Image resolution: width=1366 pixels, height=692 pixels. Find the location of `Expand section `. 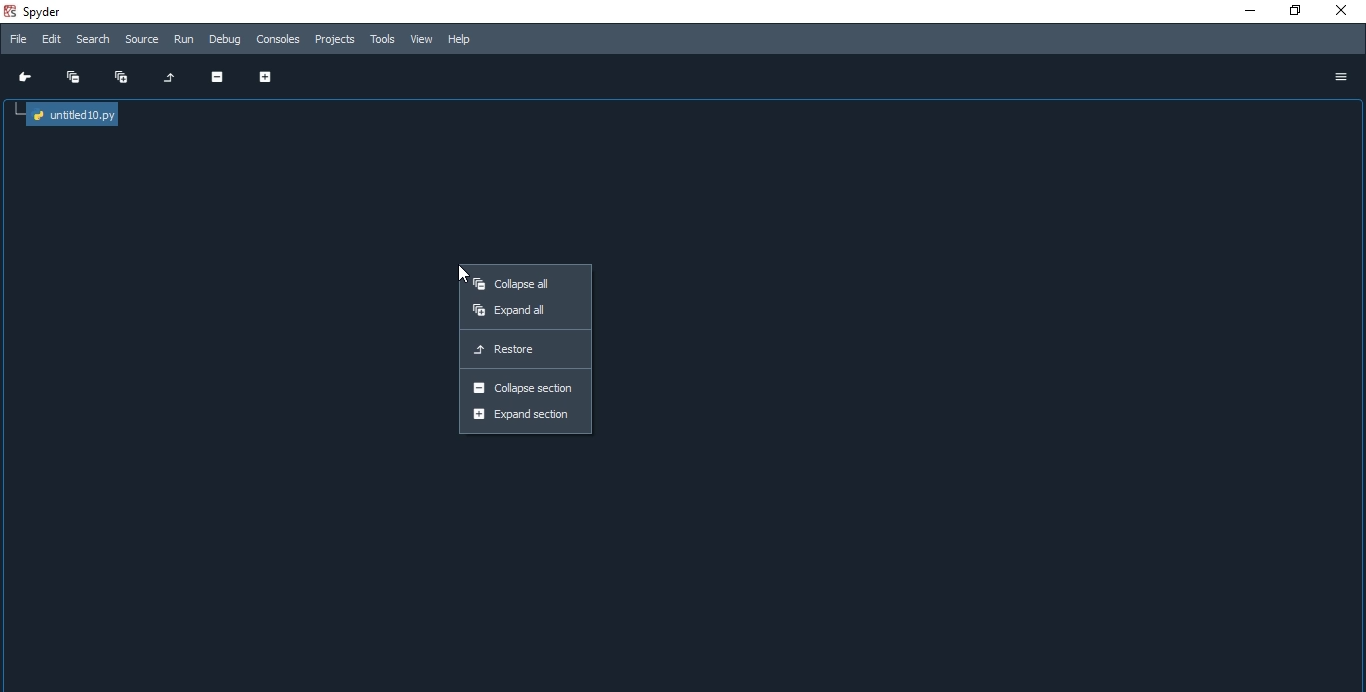

Expand section  is located at coordinates (529, 416).